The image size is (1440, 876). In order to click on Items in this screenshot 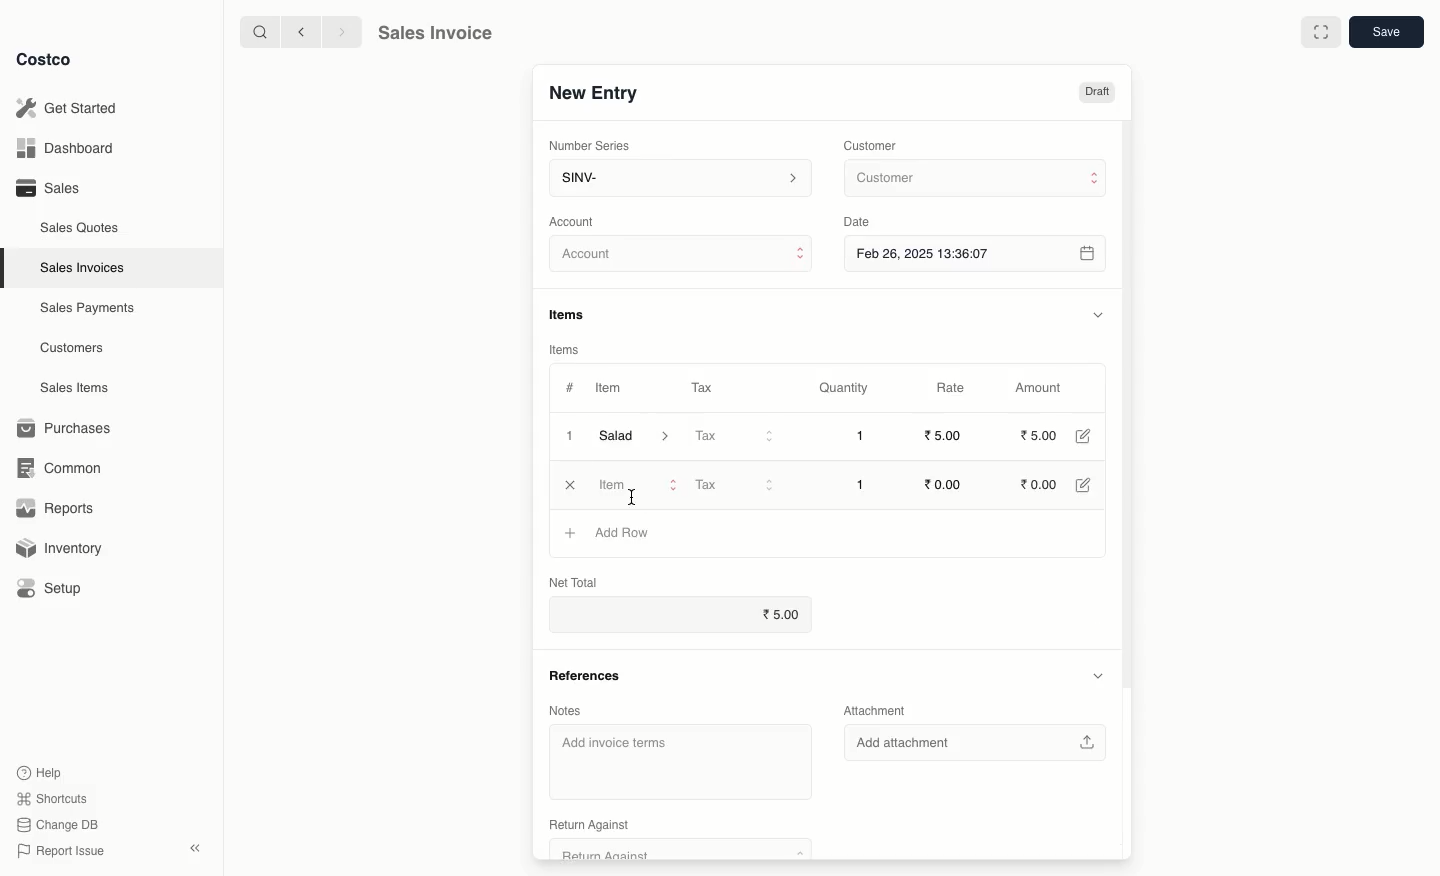, I will do `click(565, 349)`.